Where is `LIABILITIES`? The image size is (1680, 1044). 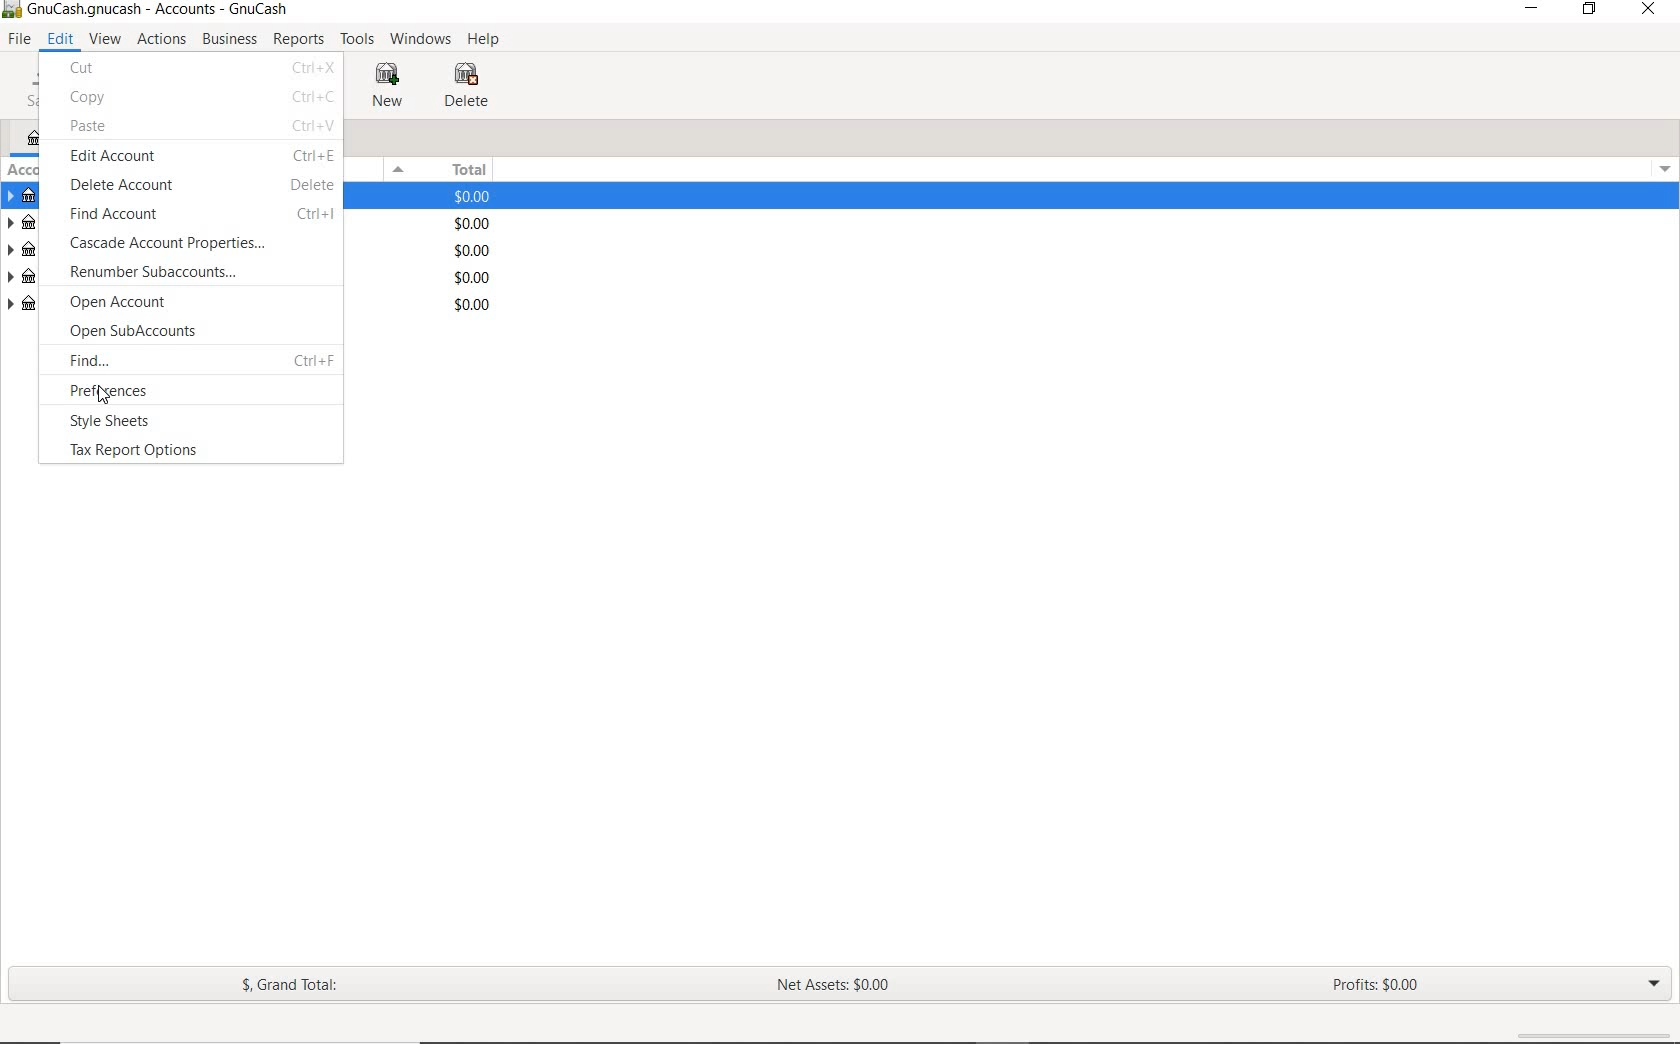 LIABILITIES is located at coordinates (24, 225).